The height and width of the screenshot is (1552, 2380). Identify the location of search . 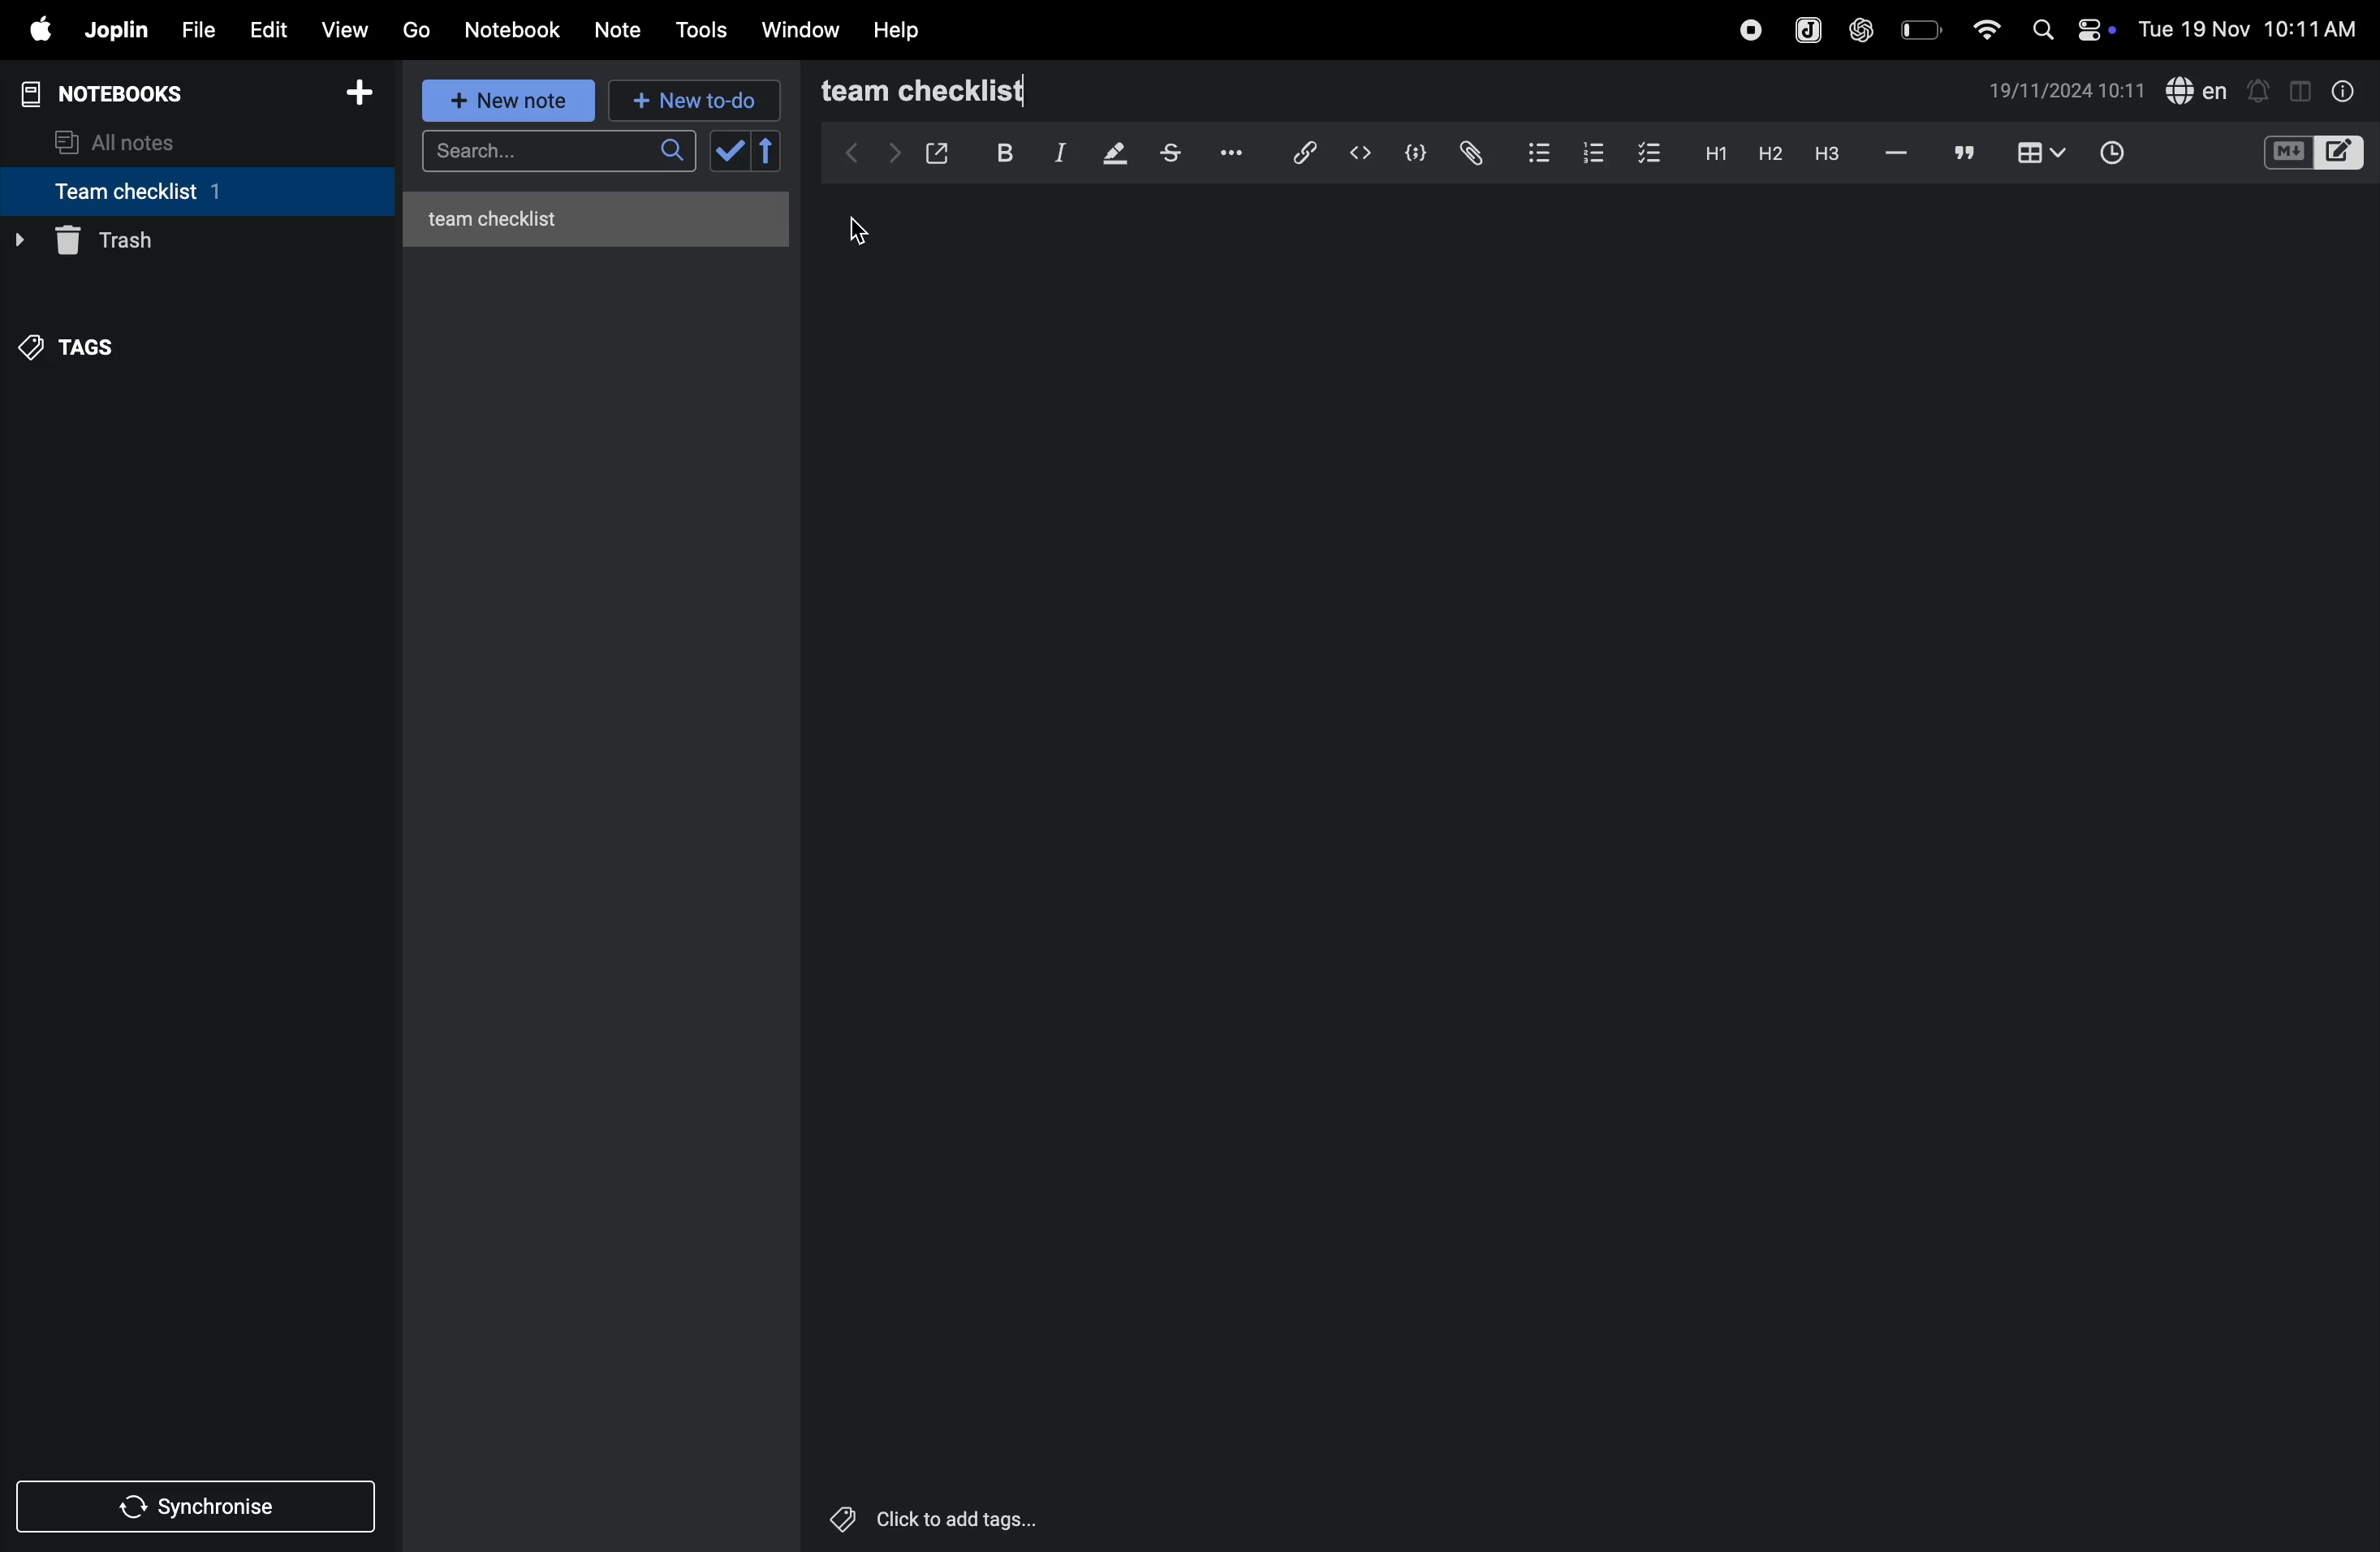
(555, 154).